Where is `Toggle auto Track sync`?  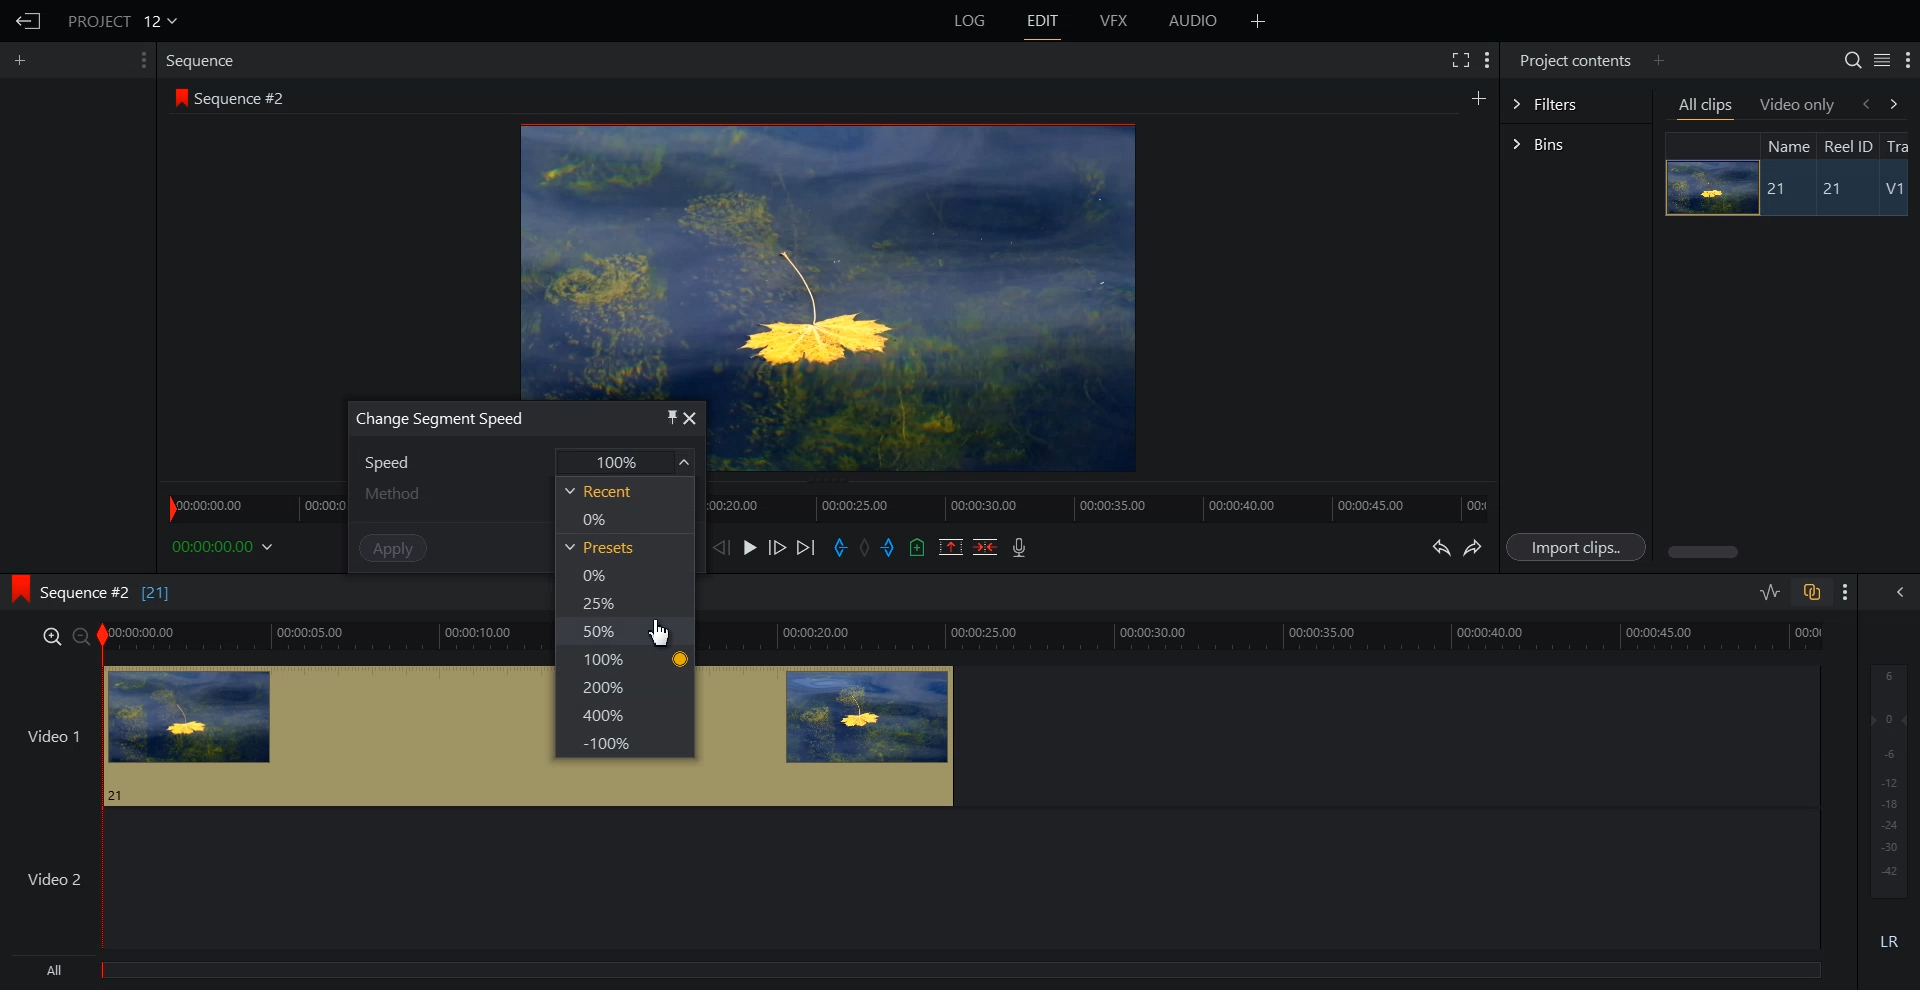
Toggle auto Track sync is located at coordinates (1811, 592).